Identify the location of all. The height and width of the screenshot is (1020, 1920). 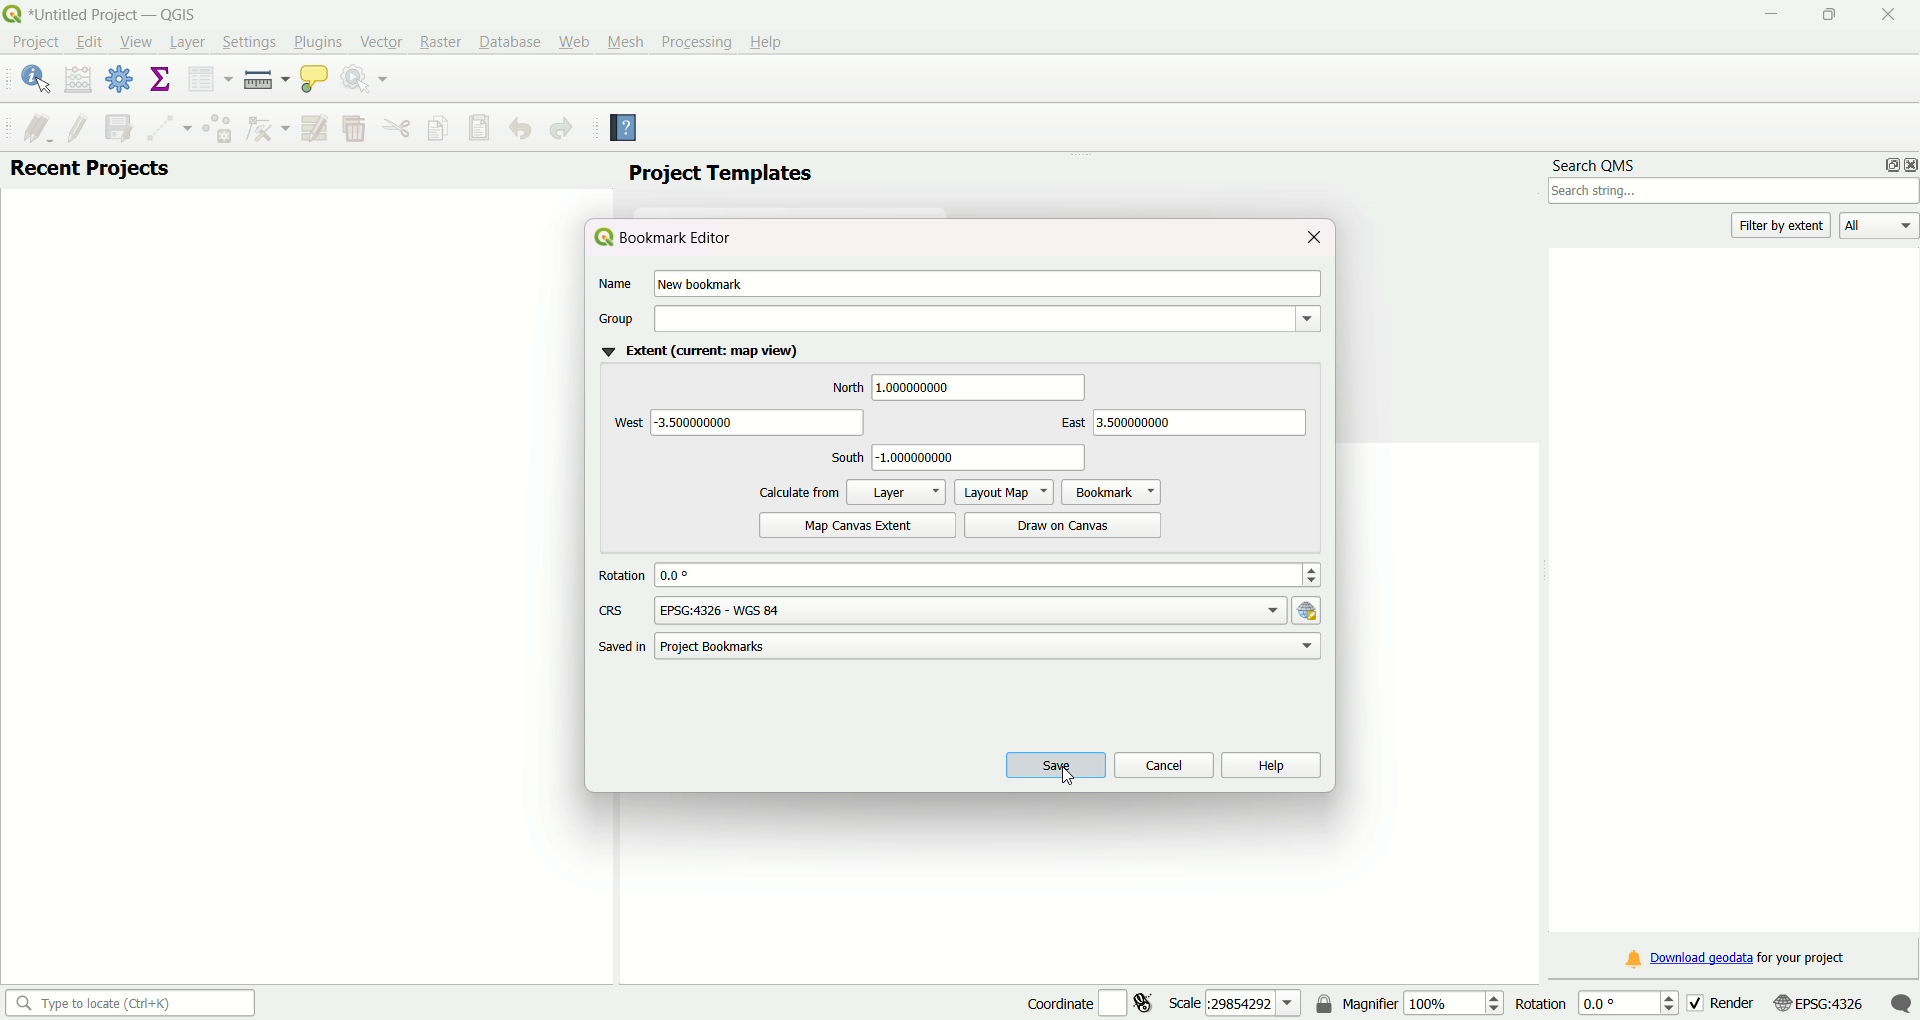
(1880, 227).